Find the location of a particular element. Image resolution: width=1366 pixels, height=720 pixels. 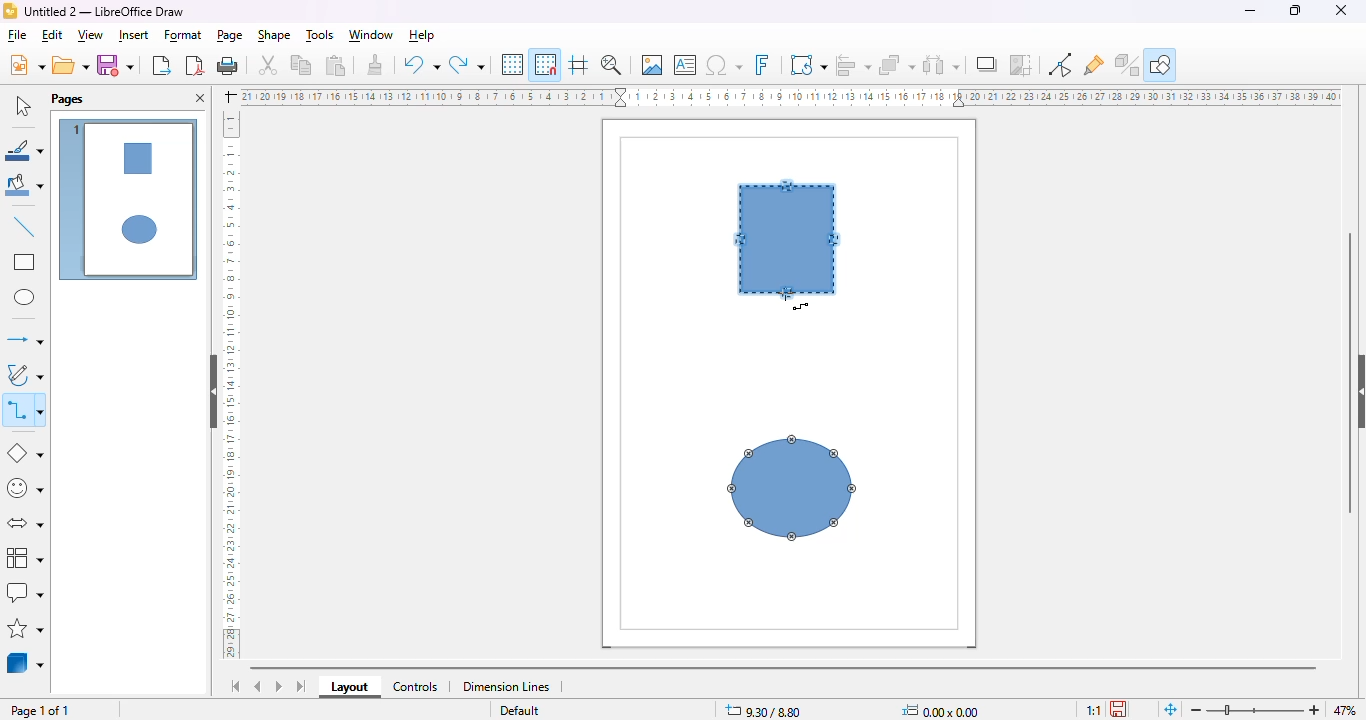

show gluepoint functions is located at coordinates (1059, 65).